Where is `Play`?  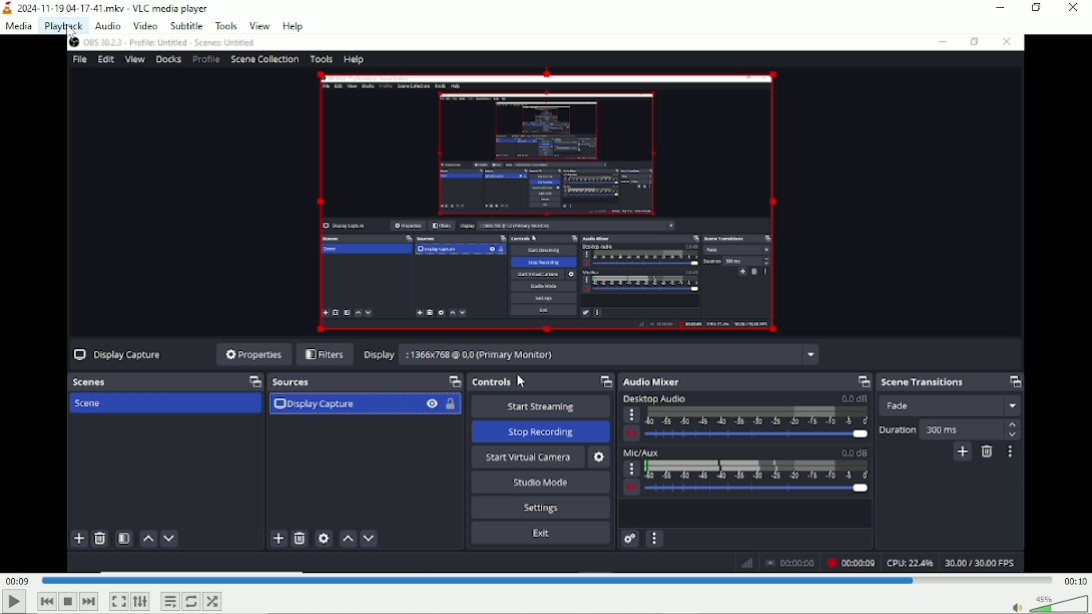
Play is located at coordinates (14, 602).